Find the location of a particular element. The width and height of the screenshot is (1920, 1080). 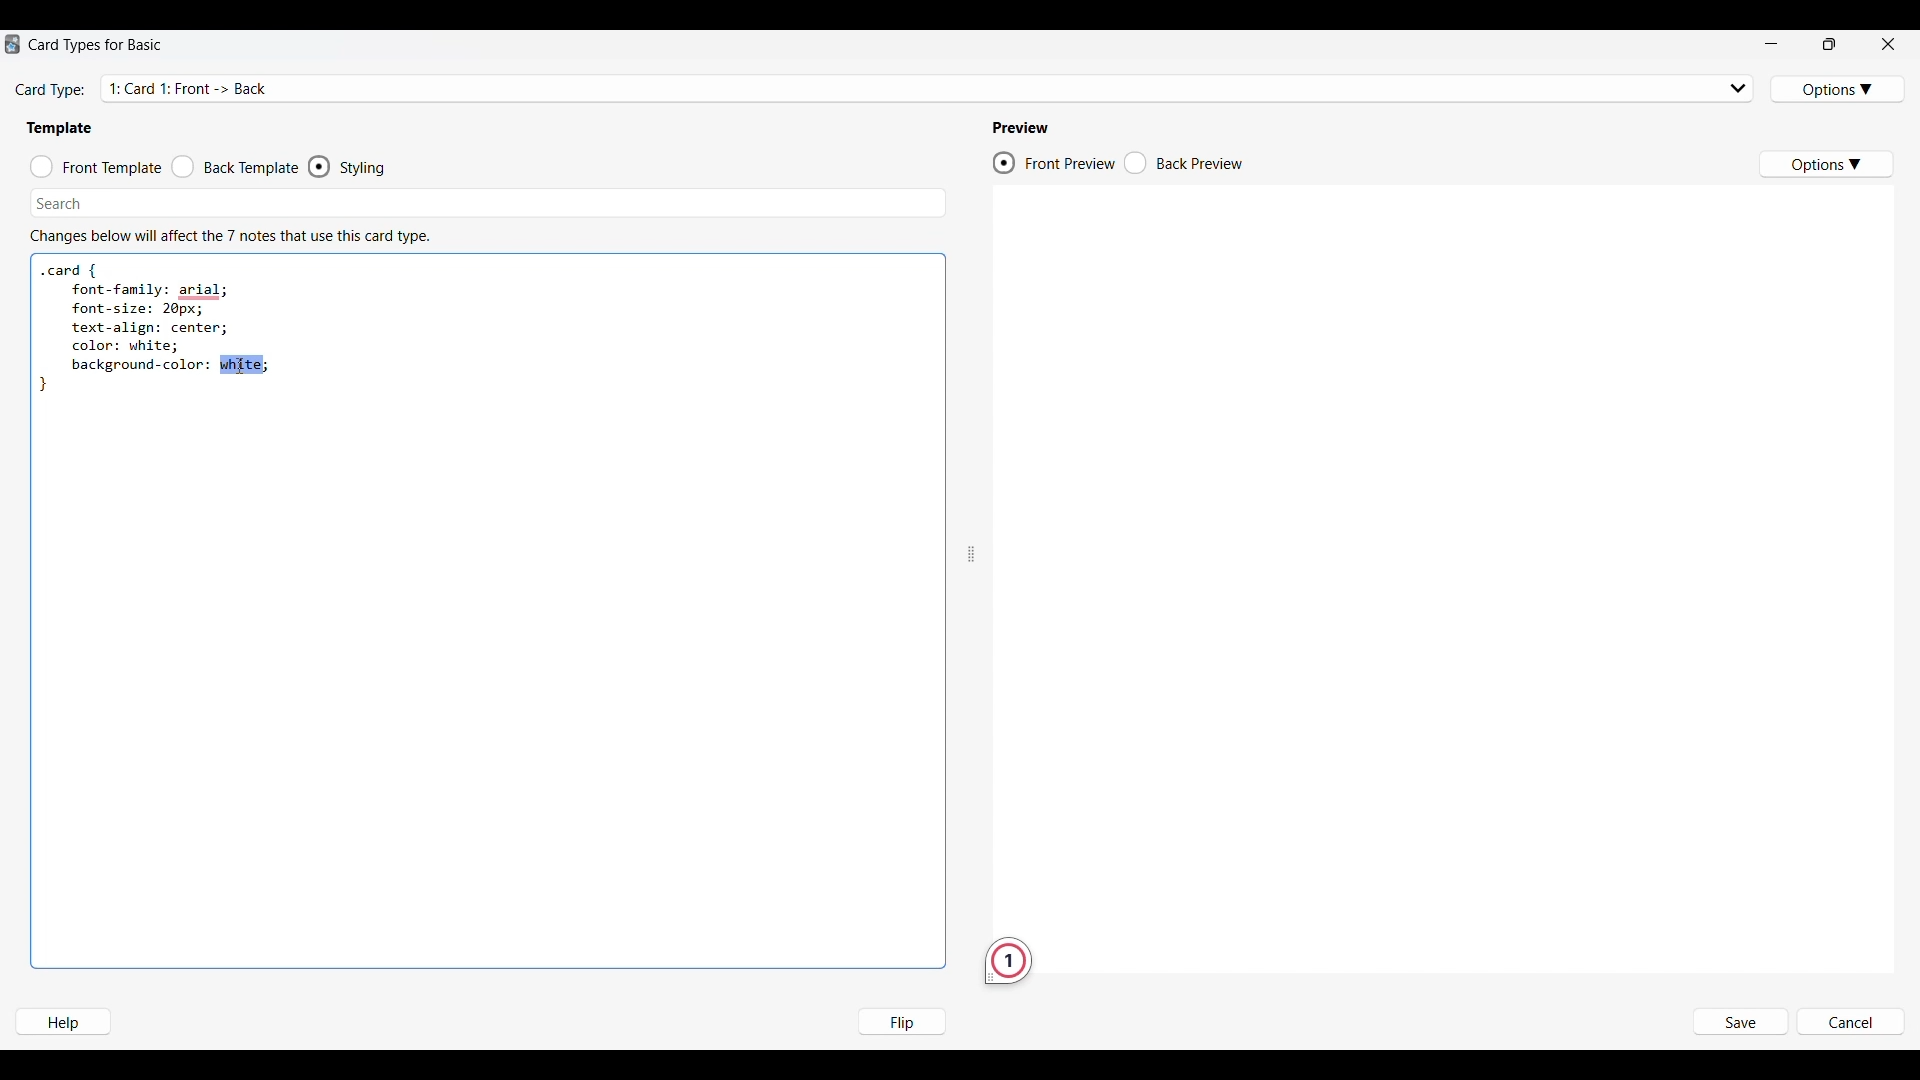

Template styling is located at coordinates (366, 168).